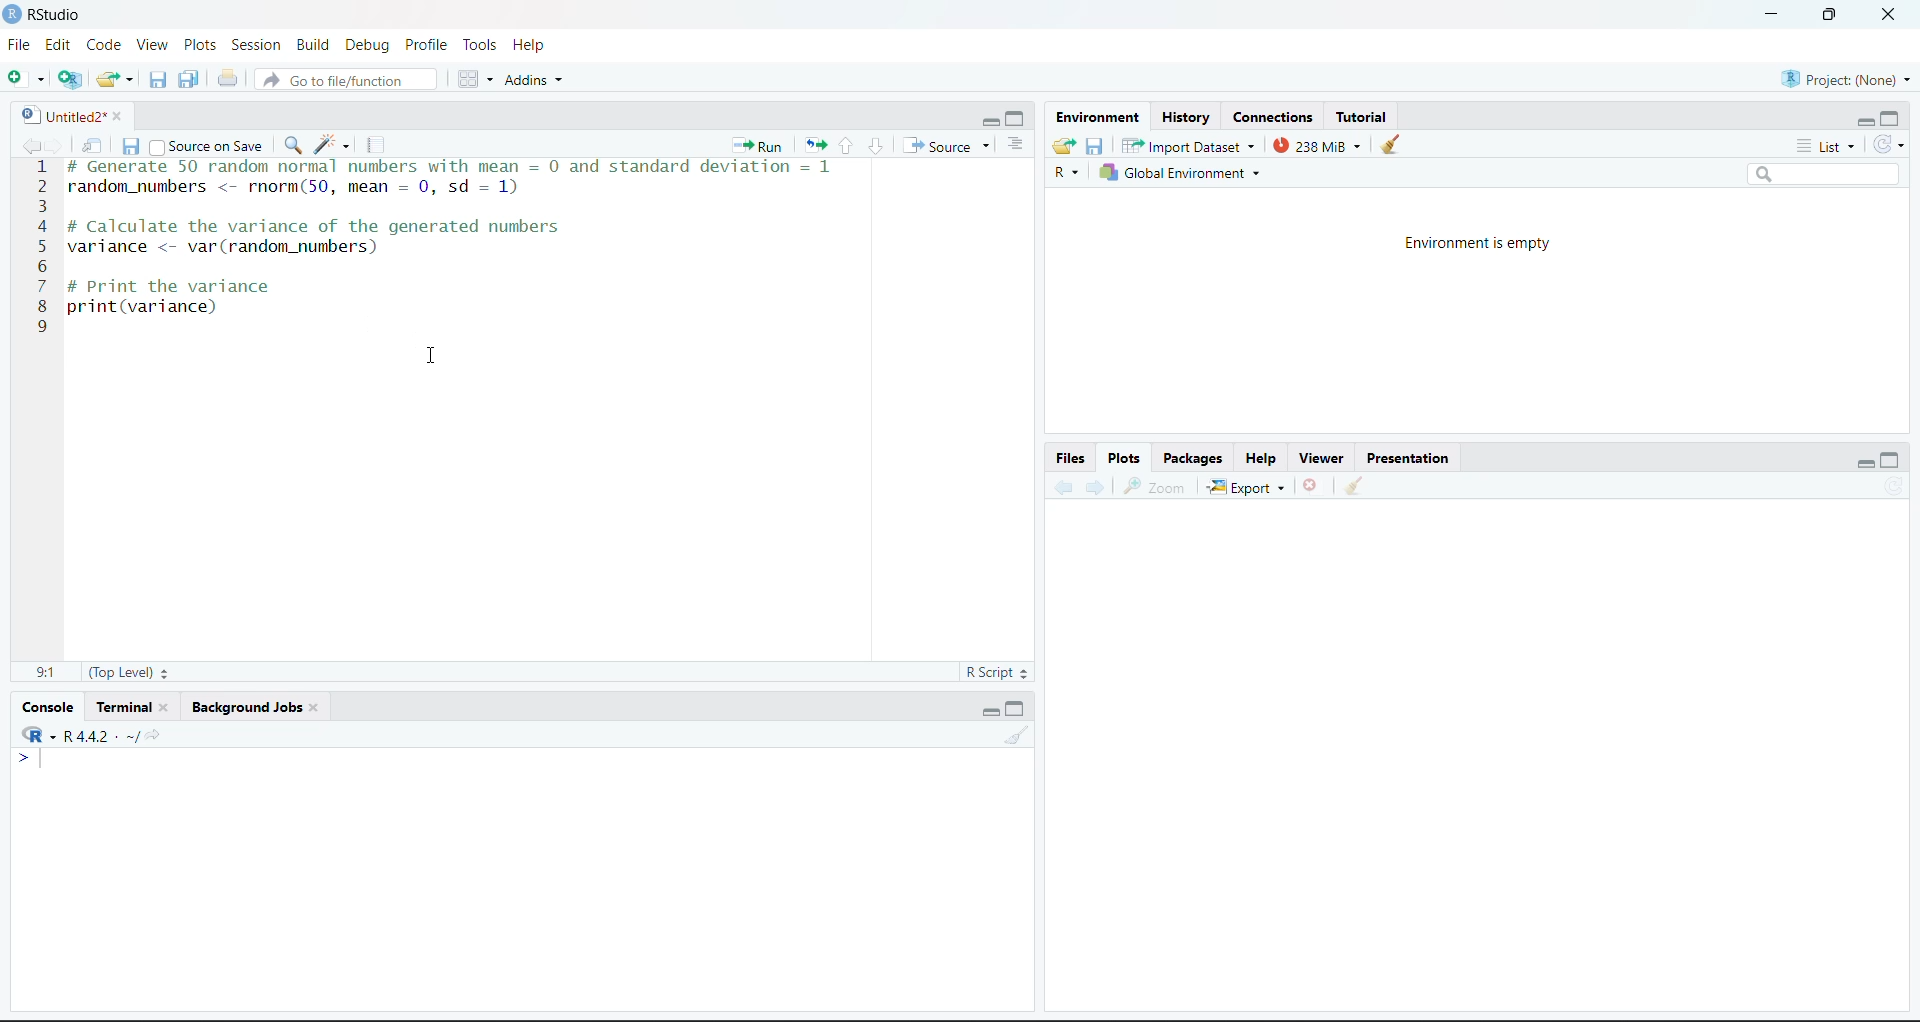 The height and width of the screenshot is (1022, 1920). What do you see at coordinates (318, 707) in the screenshot?
I see `clear` at bounding box center [318, 707].